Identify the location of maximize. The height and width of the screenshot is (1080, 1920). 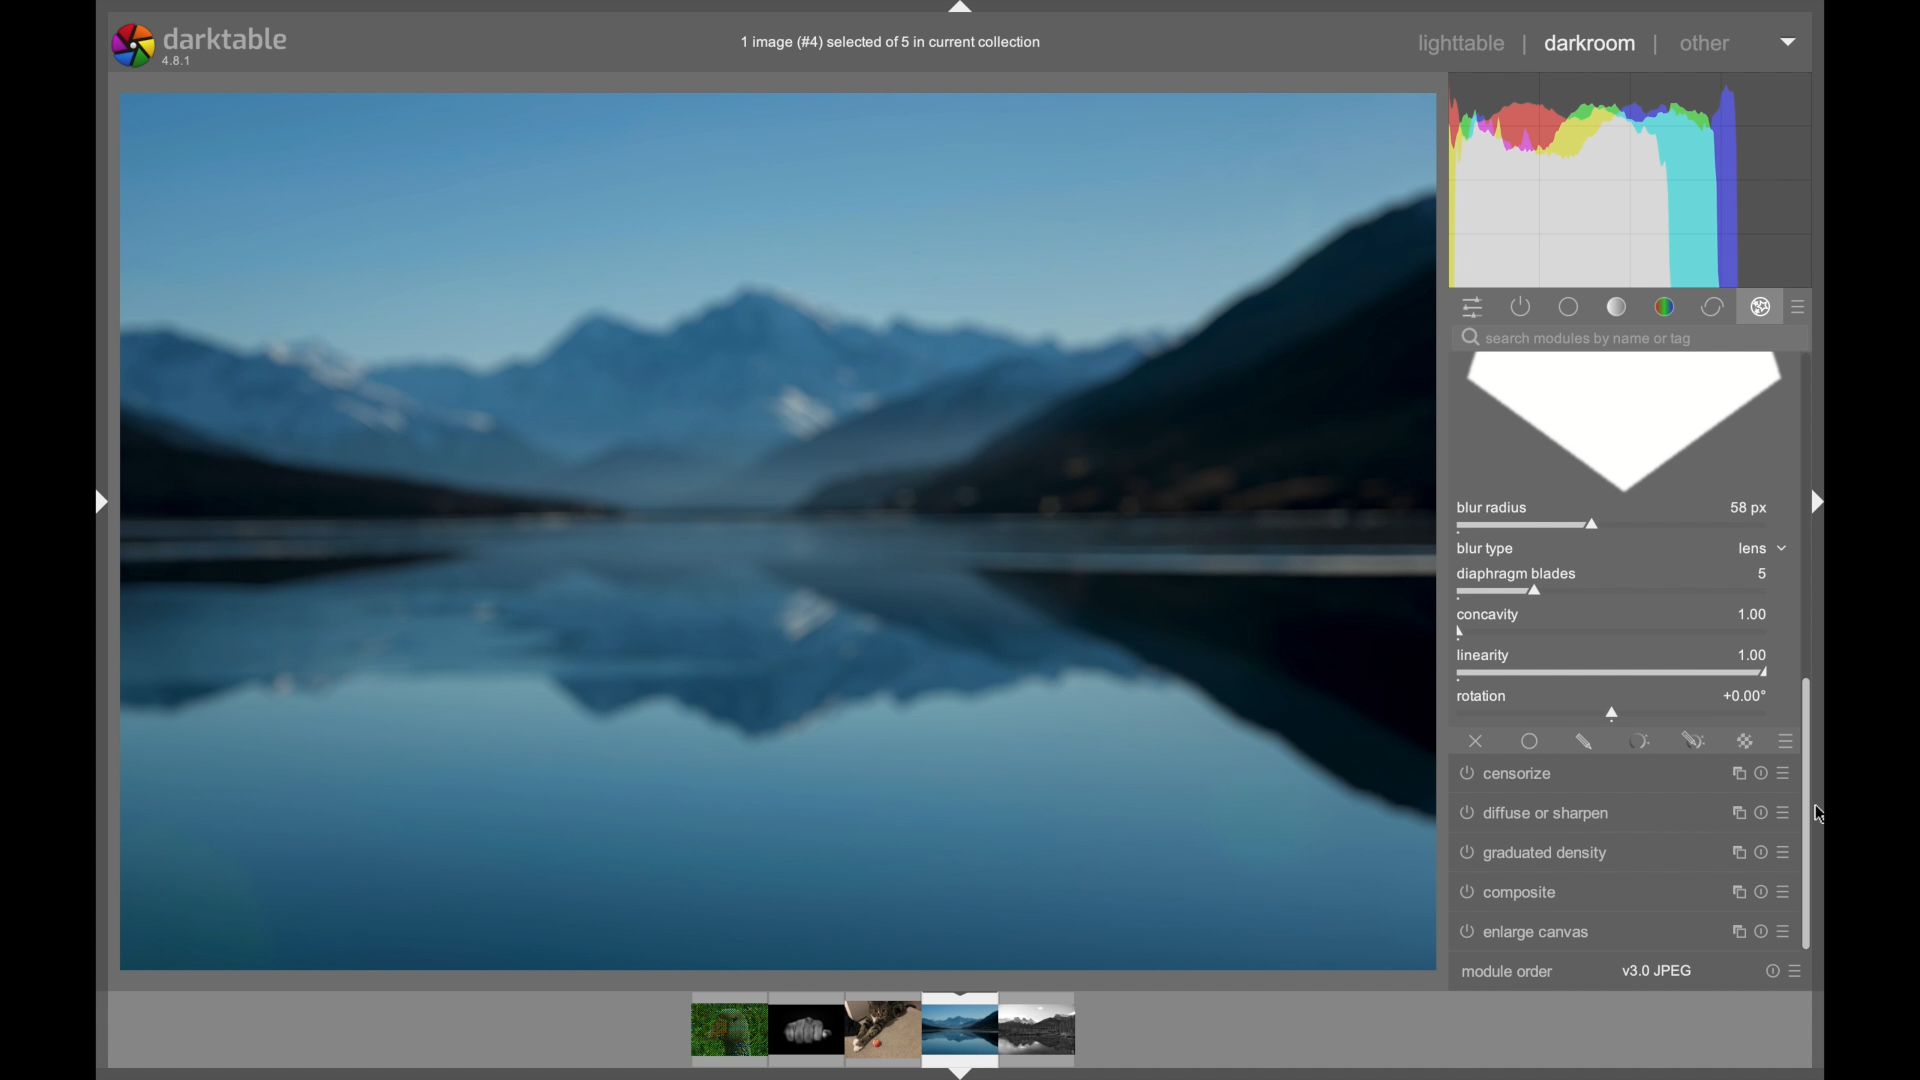
(1733, 929).